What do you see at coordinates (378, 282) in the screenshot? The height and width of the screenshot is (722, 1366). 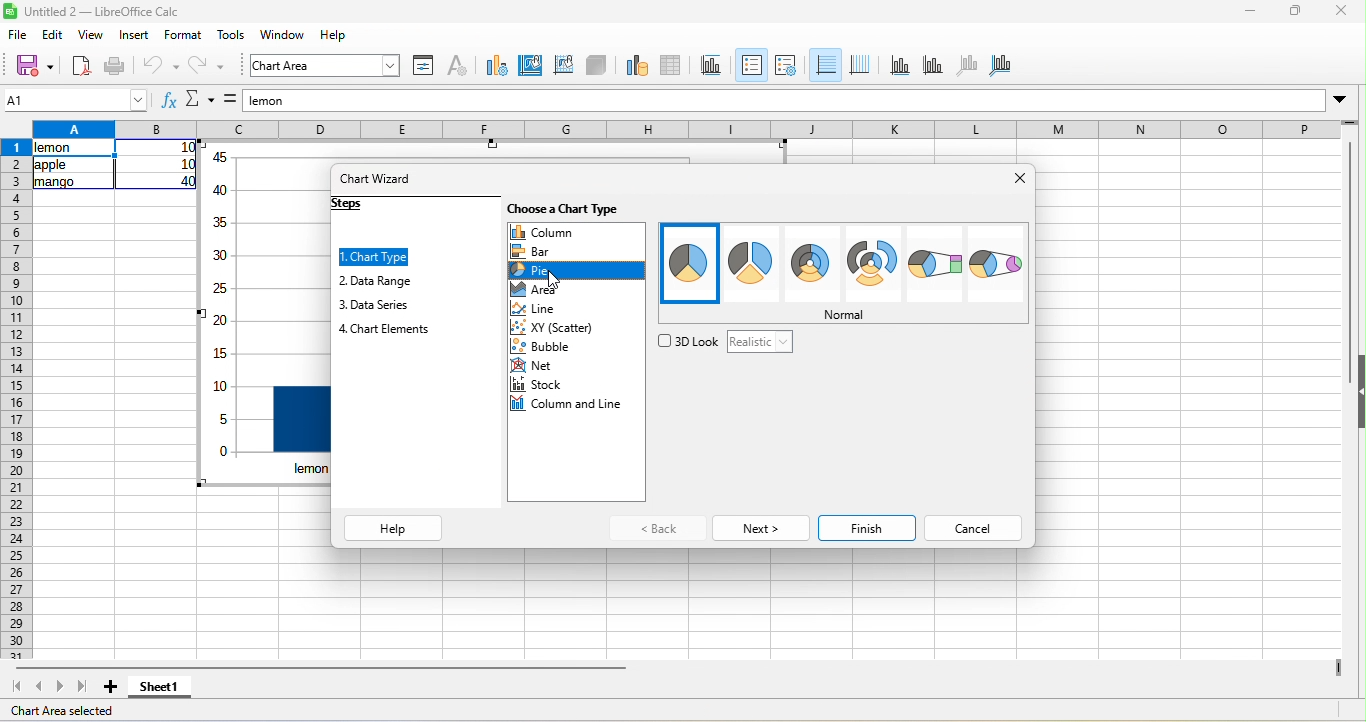 I see `data range` at bounding box center [378, 282].